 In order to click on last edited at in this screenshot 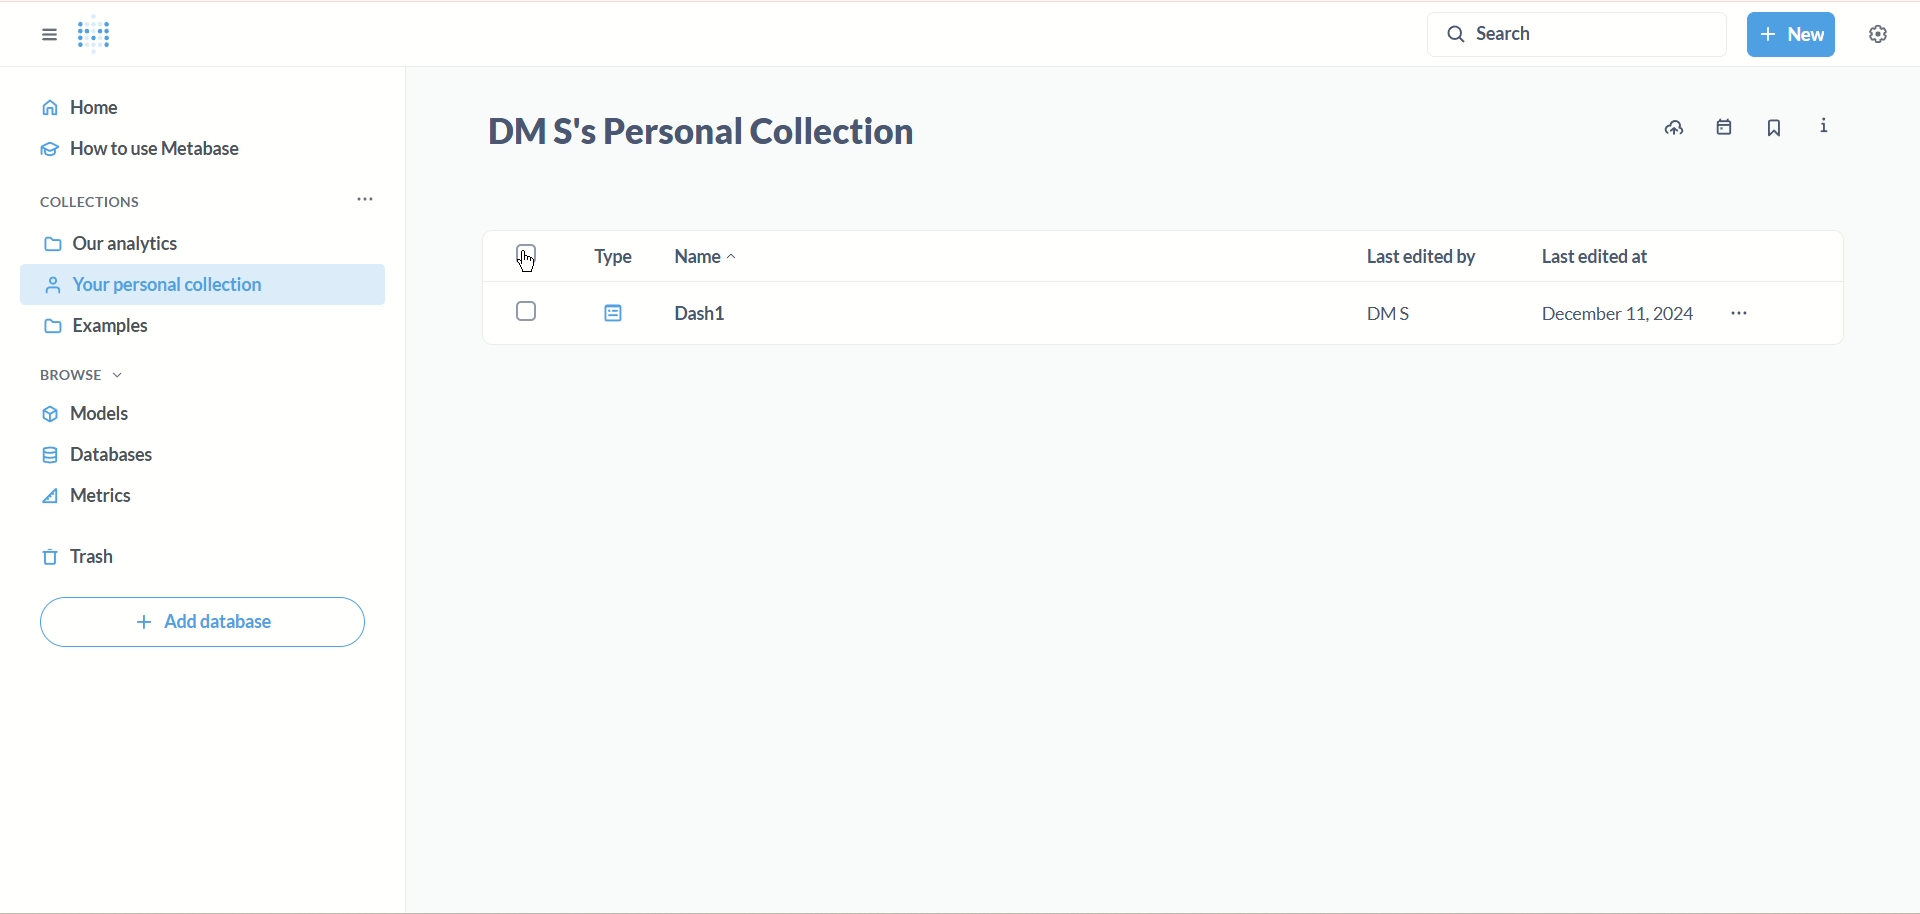, I will do `click(1593, 260)`.